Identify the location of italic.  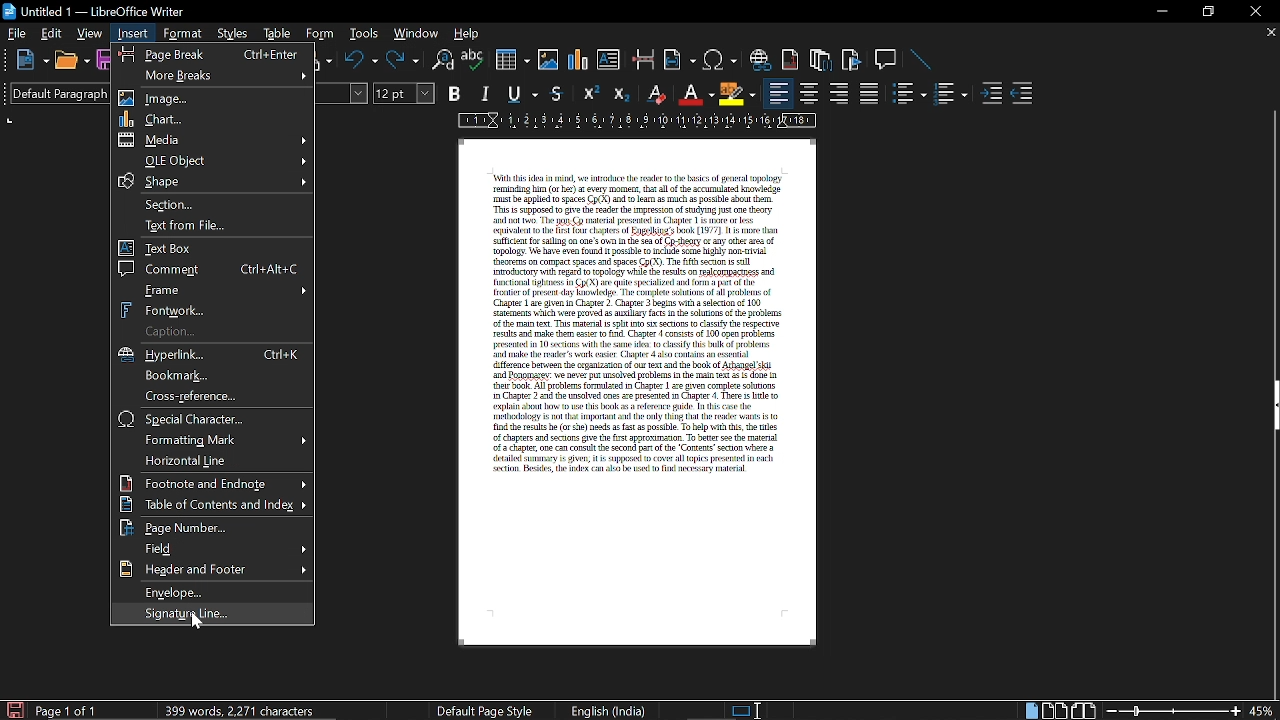
(485, 96).